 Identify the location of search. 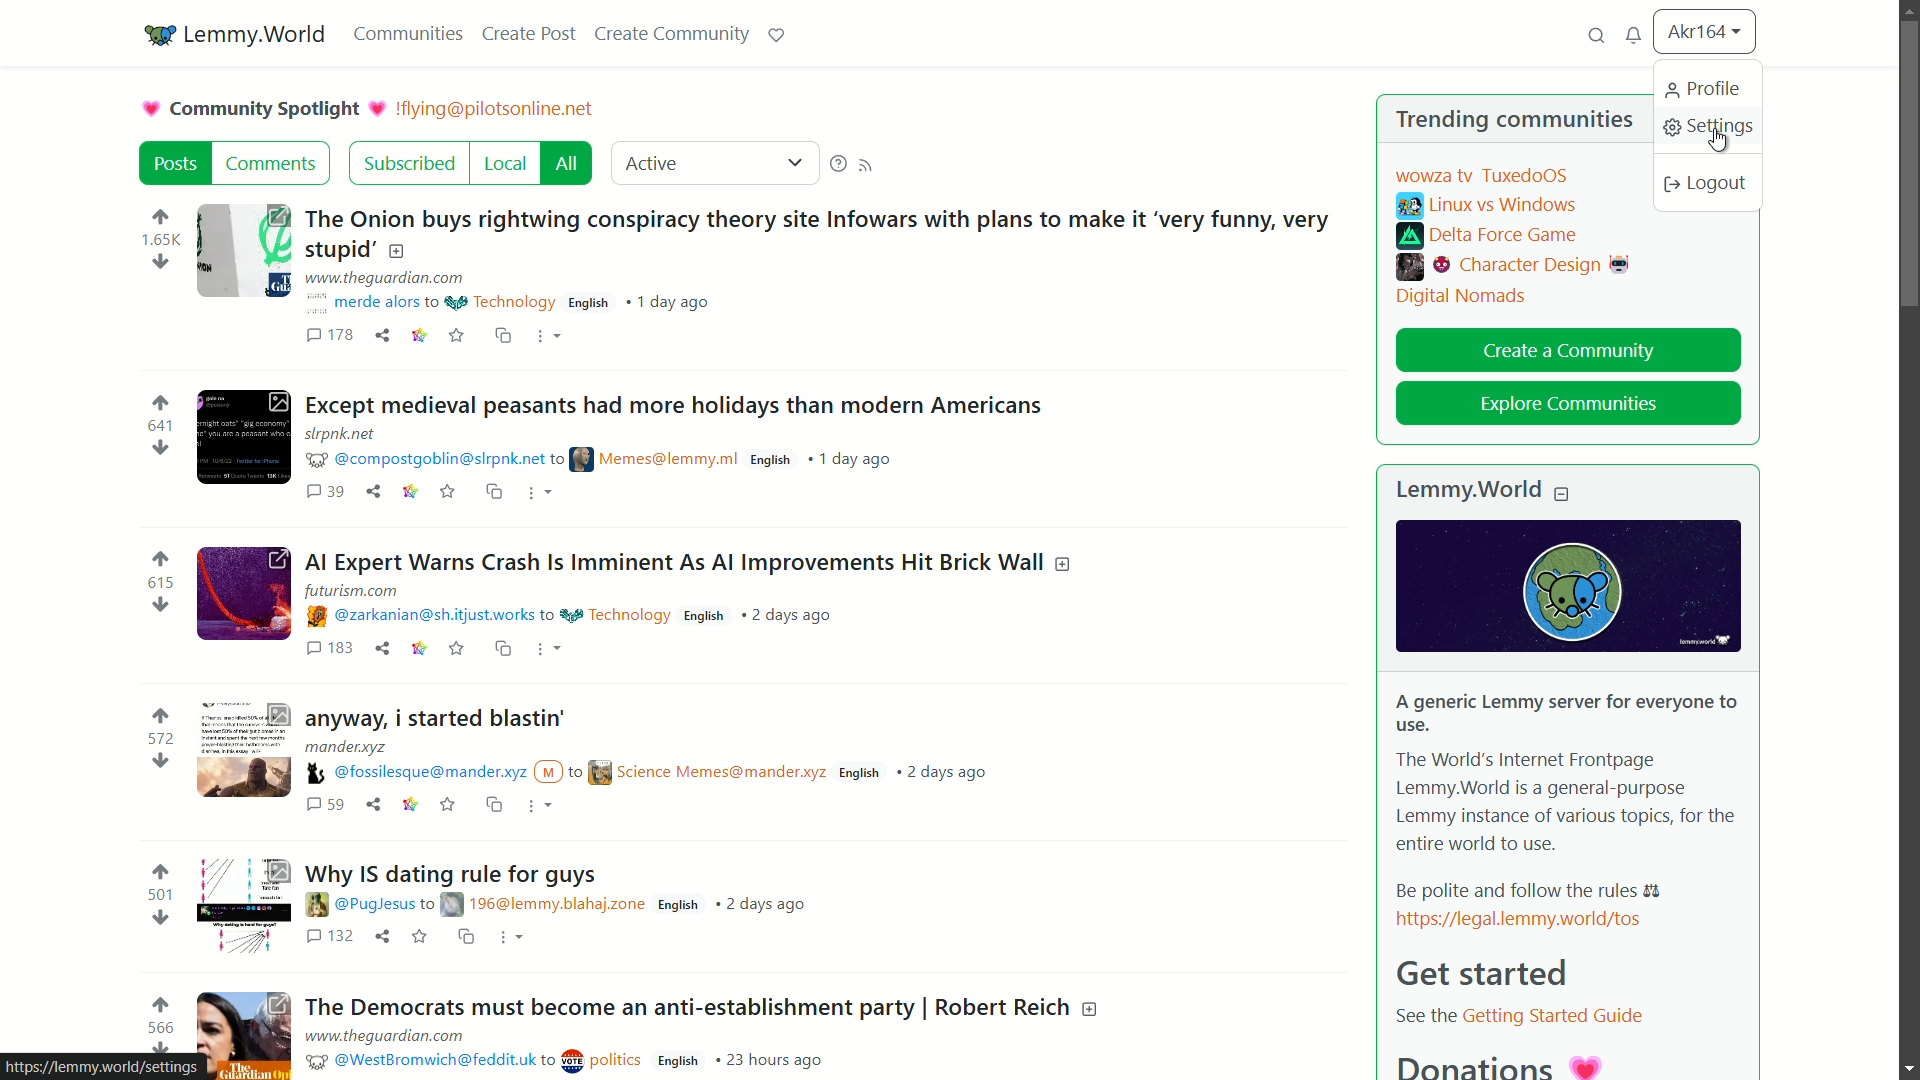
(1595, 35).